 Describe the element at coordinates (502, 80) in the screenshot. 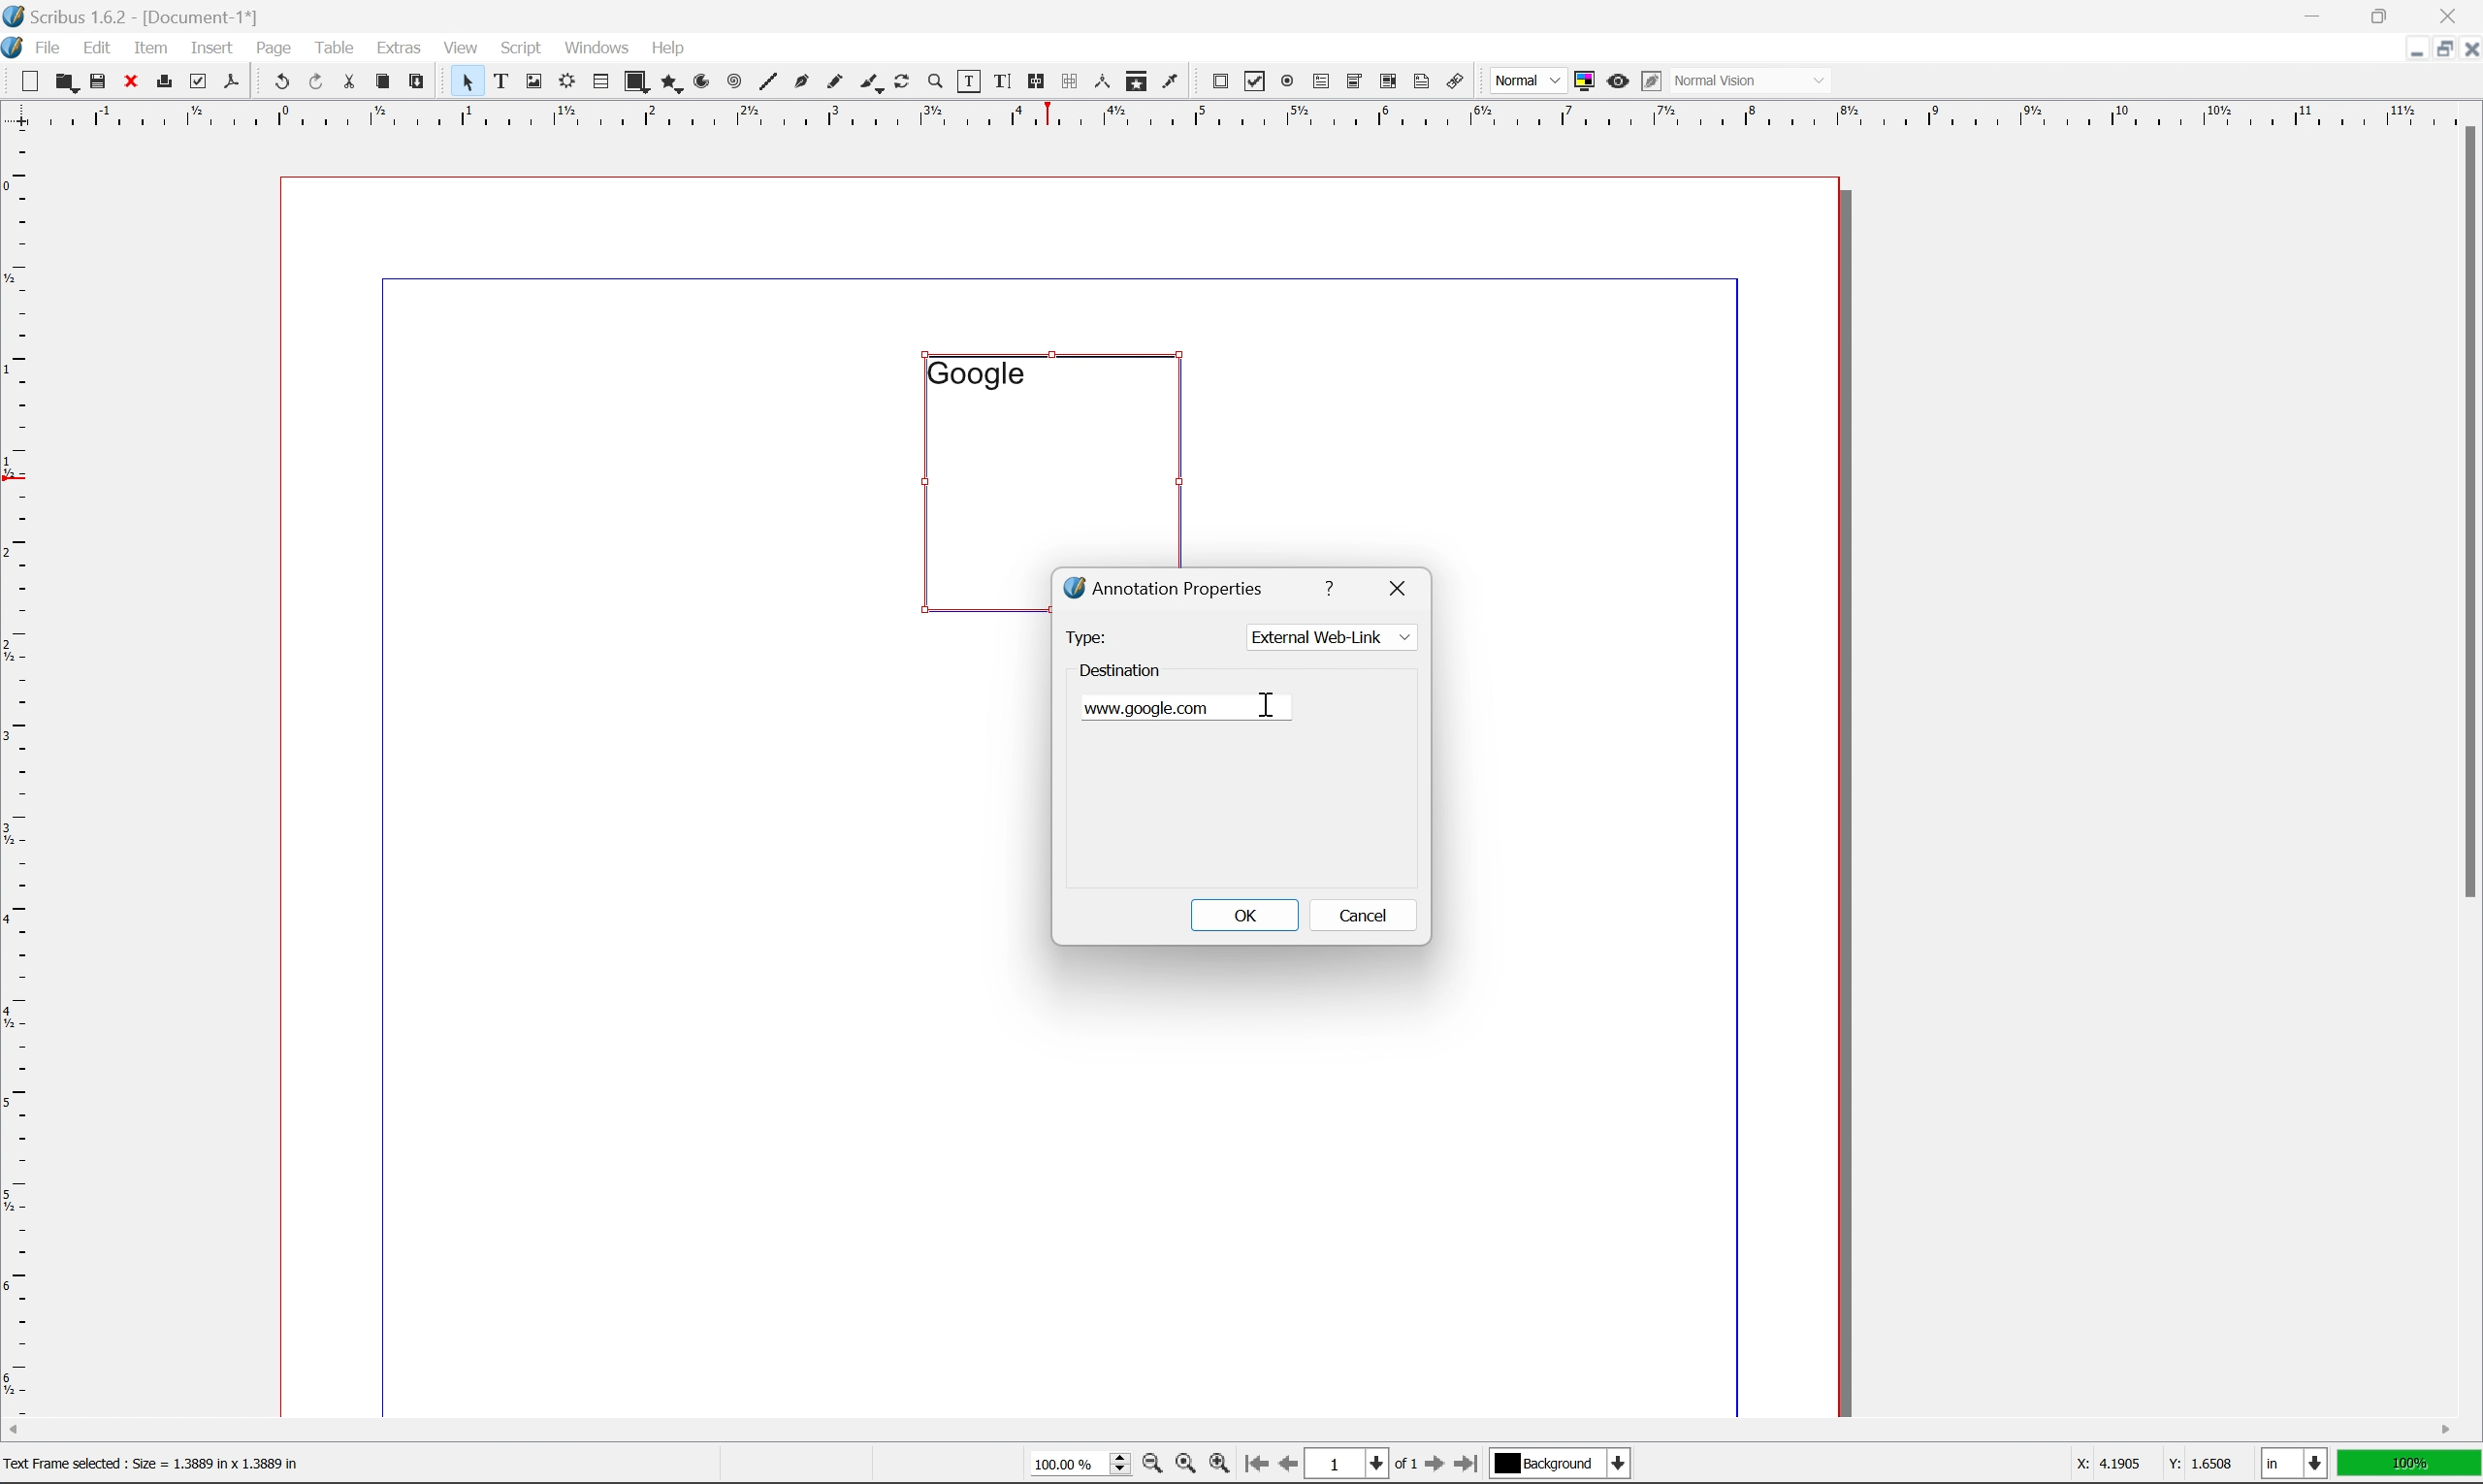

I see `text frame` at that location.